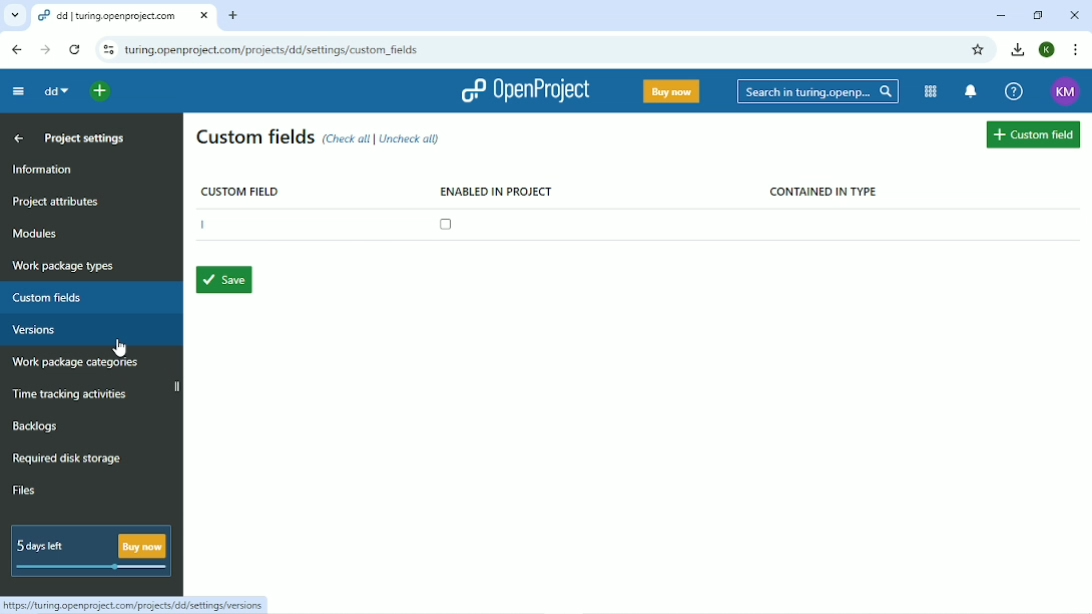 The image size is (1092, 614). I want to click on Download, so click(1016, 49).